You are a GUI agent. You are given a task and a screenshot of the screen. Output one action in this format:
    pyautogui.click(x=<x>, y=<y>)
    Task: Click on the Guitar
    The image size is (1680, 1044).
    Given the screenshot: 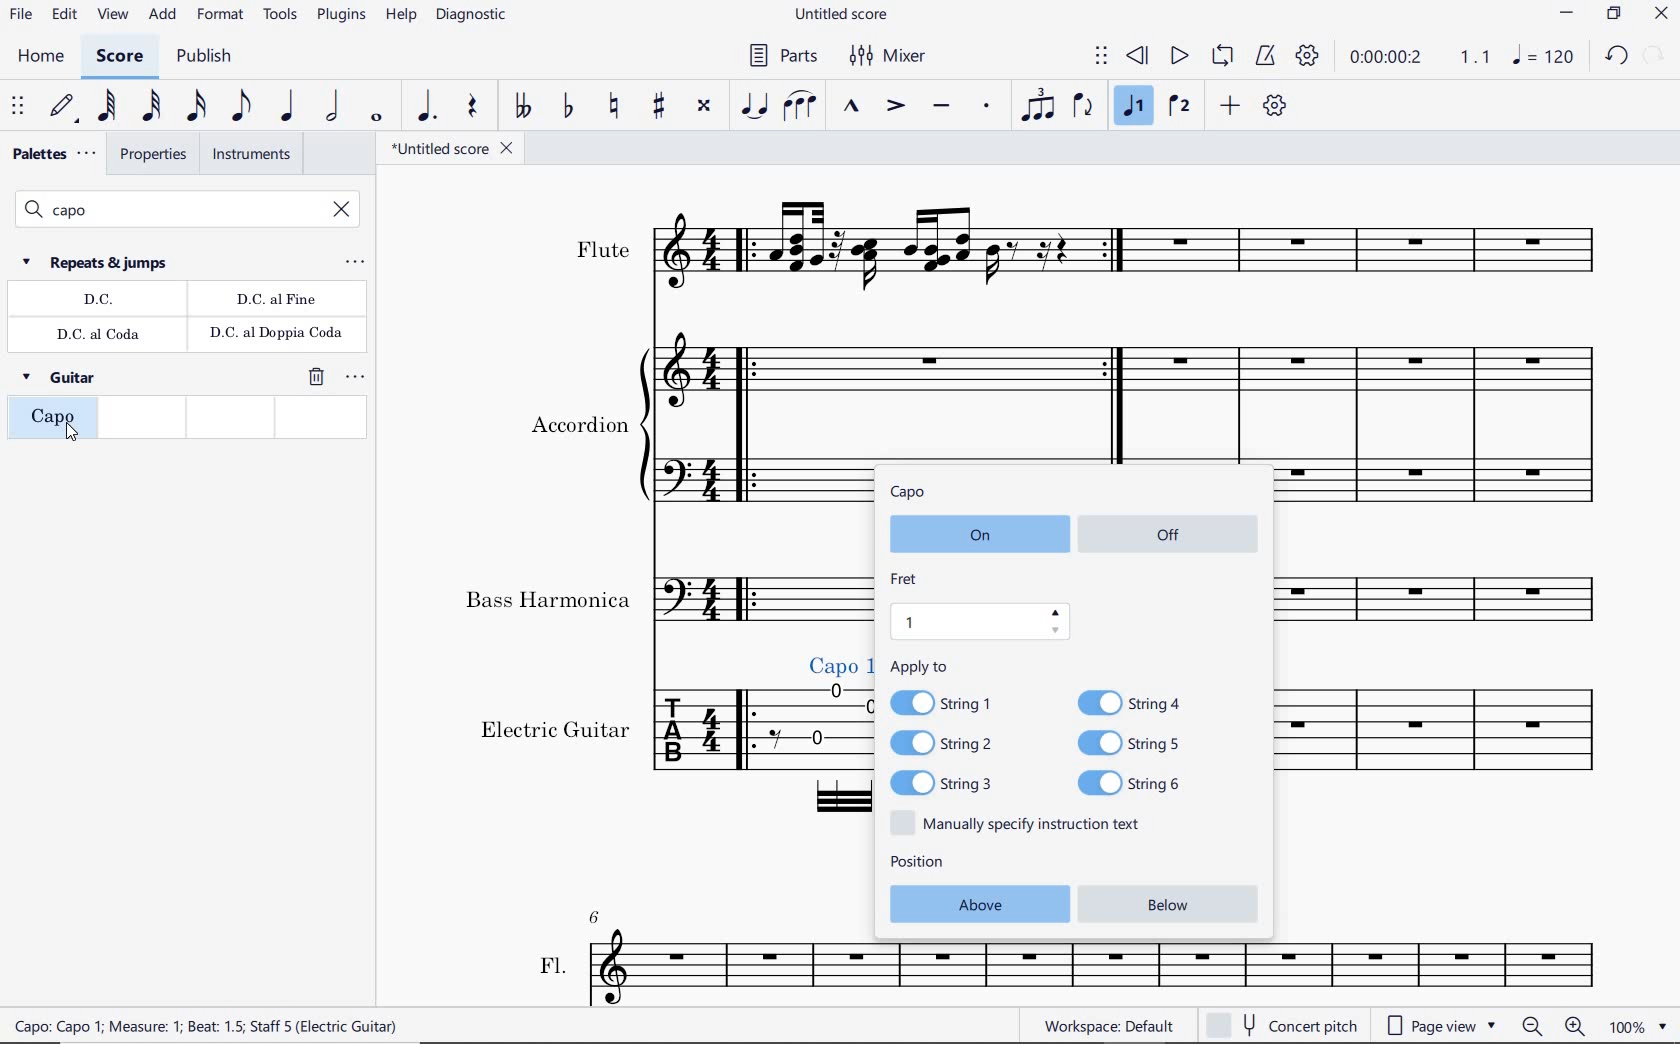 What is the action you would take?
    pyautogui.click(x=62, y=381)
    